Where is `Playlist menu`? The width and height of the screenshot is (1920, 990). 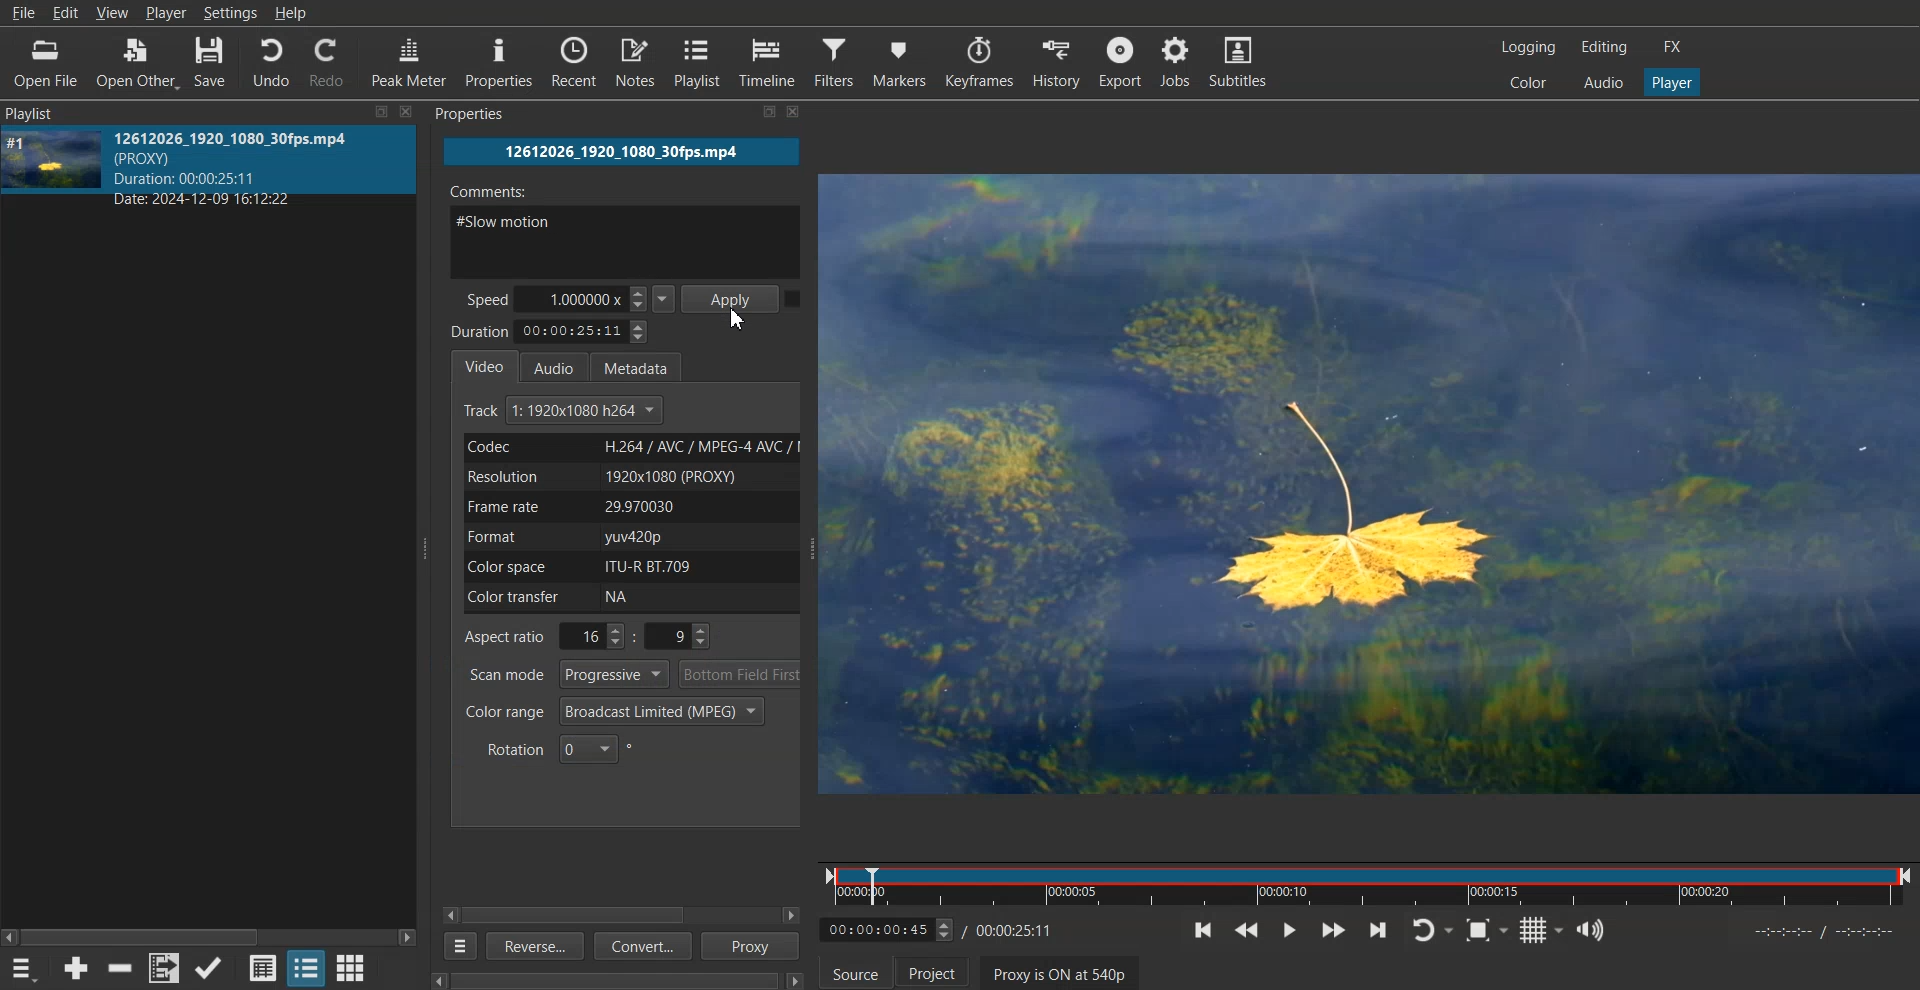
Playlist menu is located at coordinates (26, 968).